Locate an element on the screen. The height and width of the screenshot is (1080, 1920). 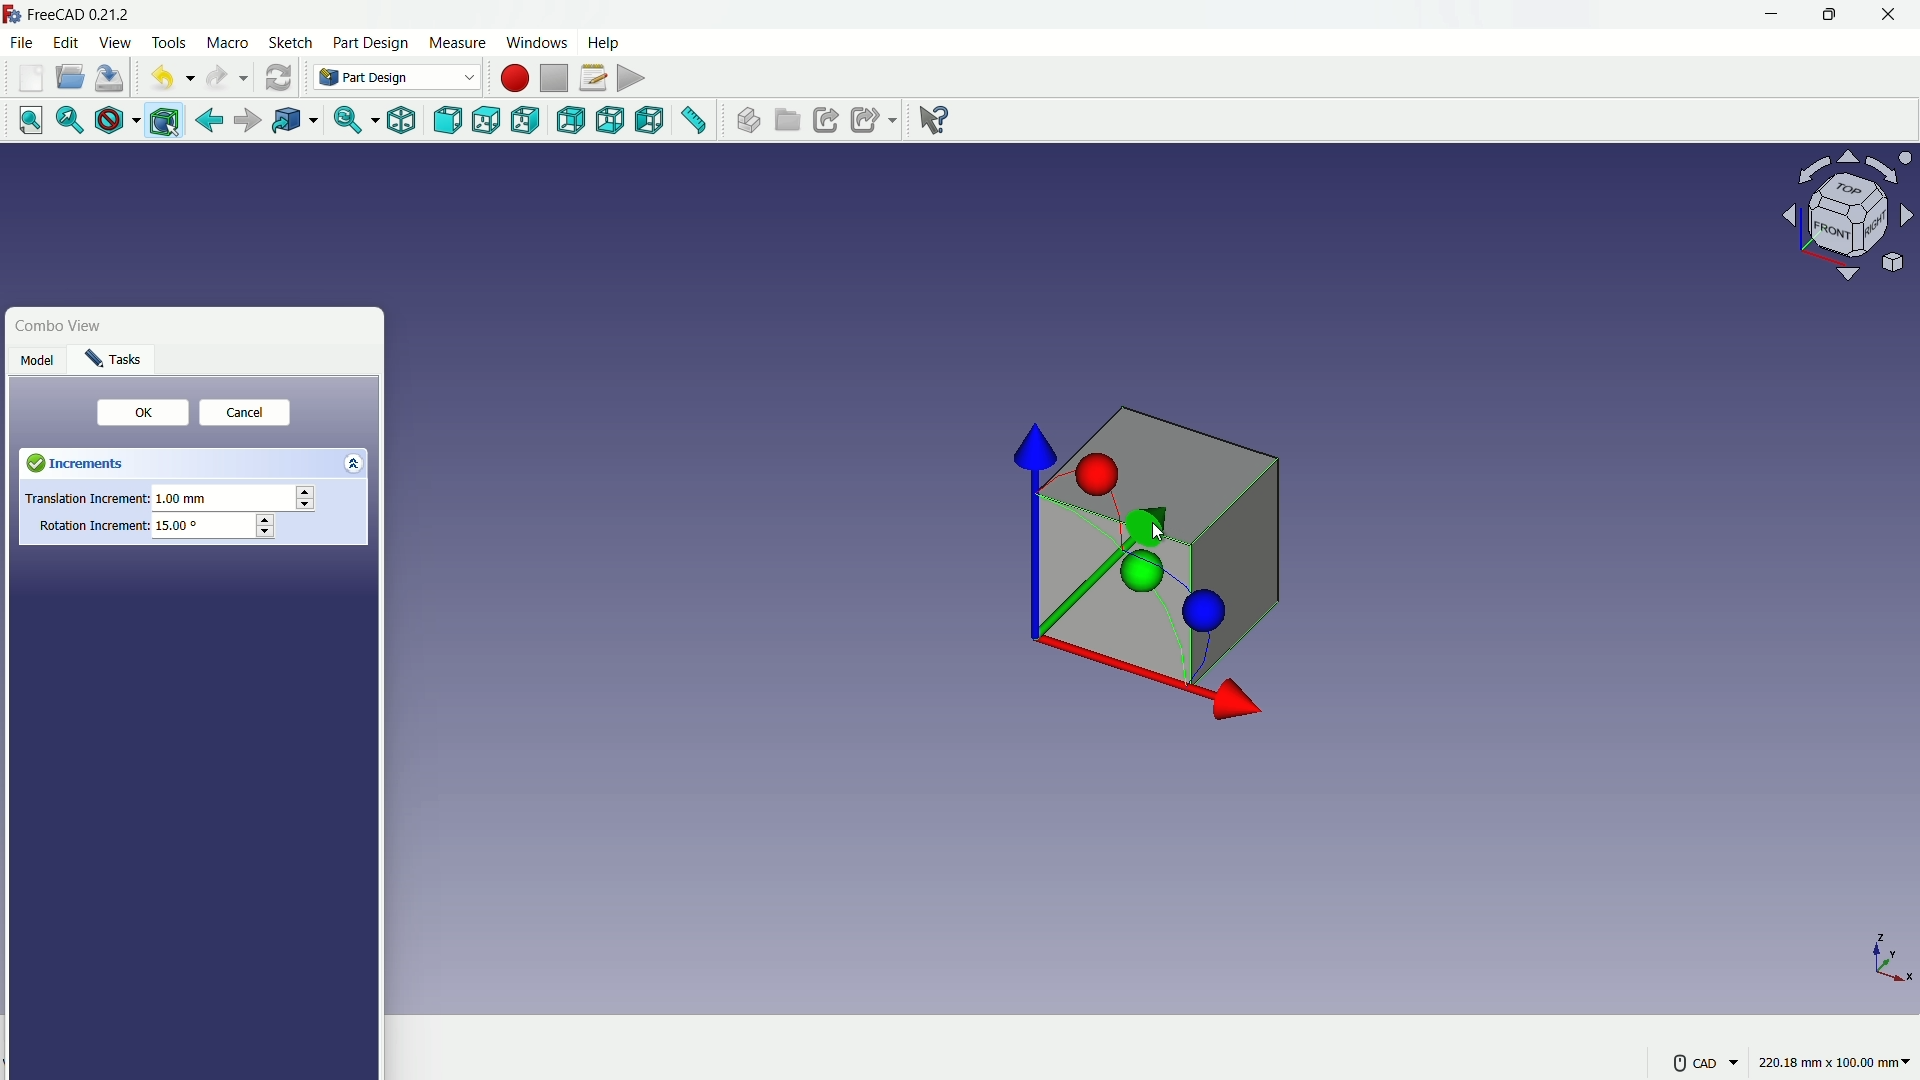
macro is located at coordinates (229, 44).